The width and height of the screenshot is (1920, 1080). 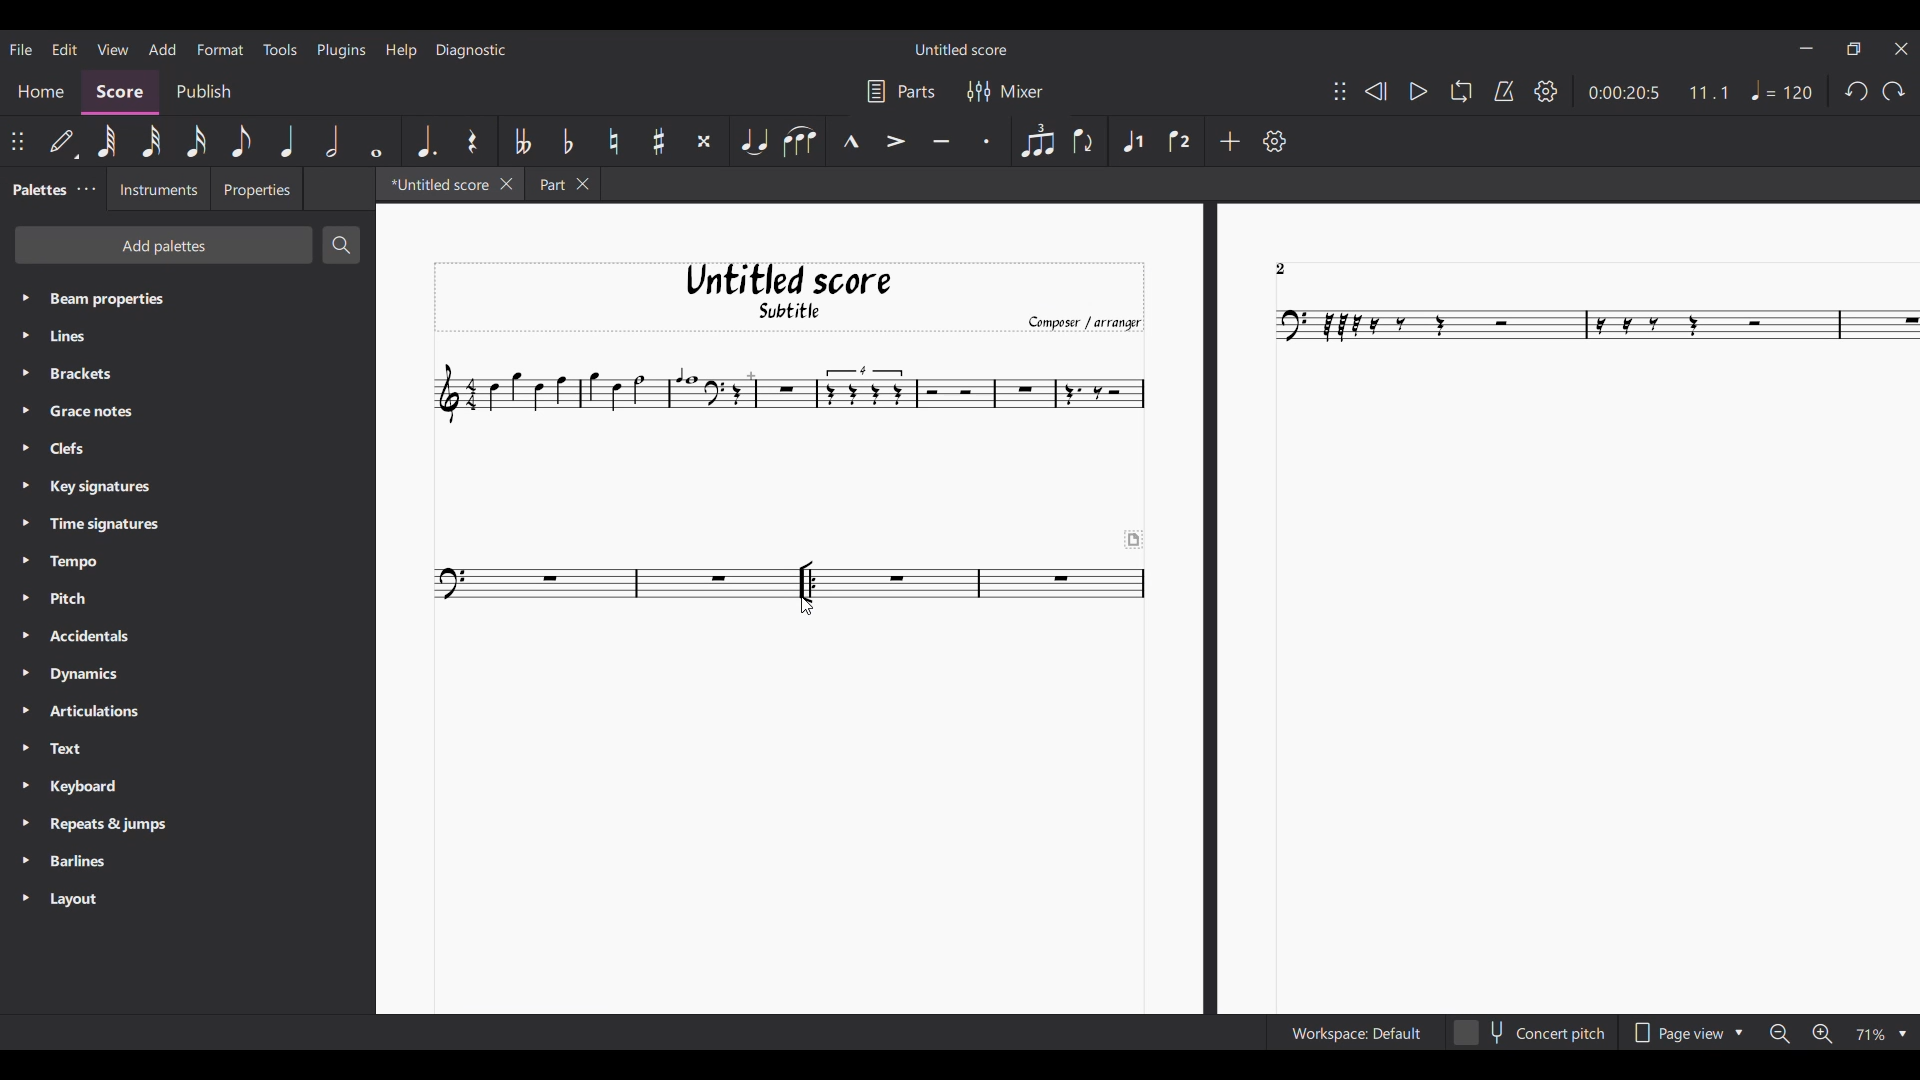 I want to click on Slur, so click(x=799, y=141).